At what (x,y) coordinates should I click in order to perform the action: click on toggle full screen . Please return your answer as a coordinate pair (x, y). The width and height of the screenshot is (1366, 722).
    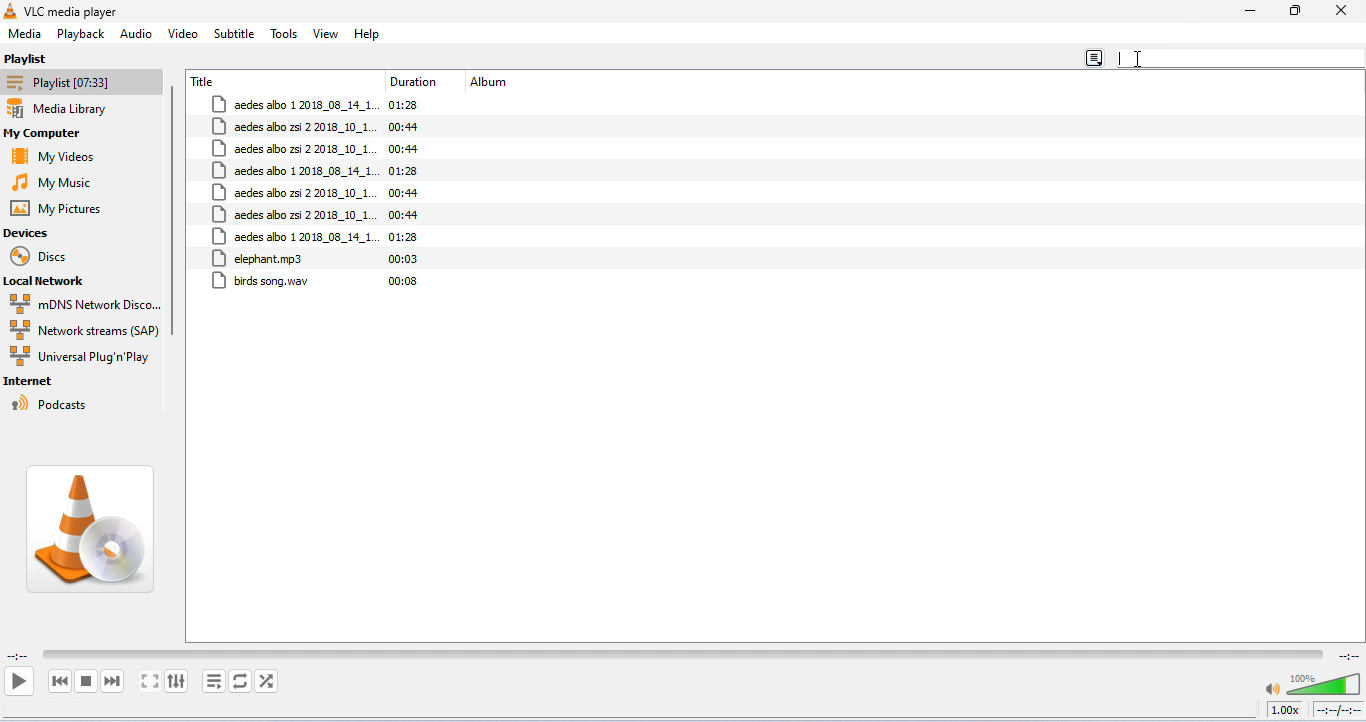
    Looking at the image, I should click on (151, 682).